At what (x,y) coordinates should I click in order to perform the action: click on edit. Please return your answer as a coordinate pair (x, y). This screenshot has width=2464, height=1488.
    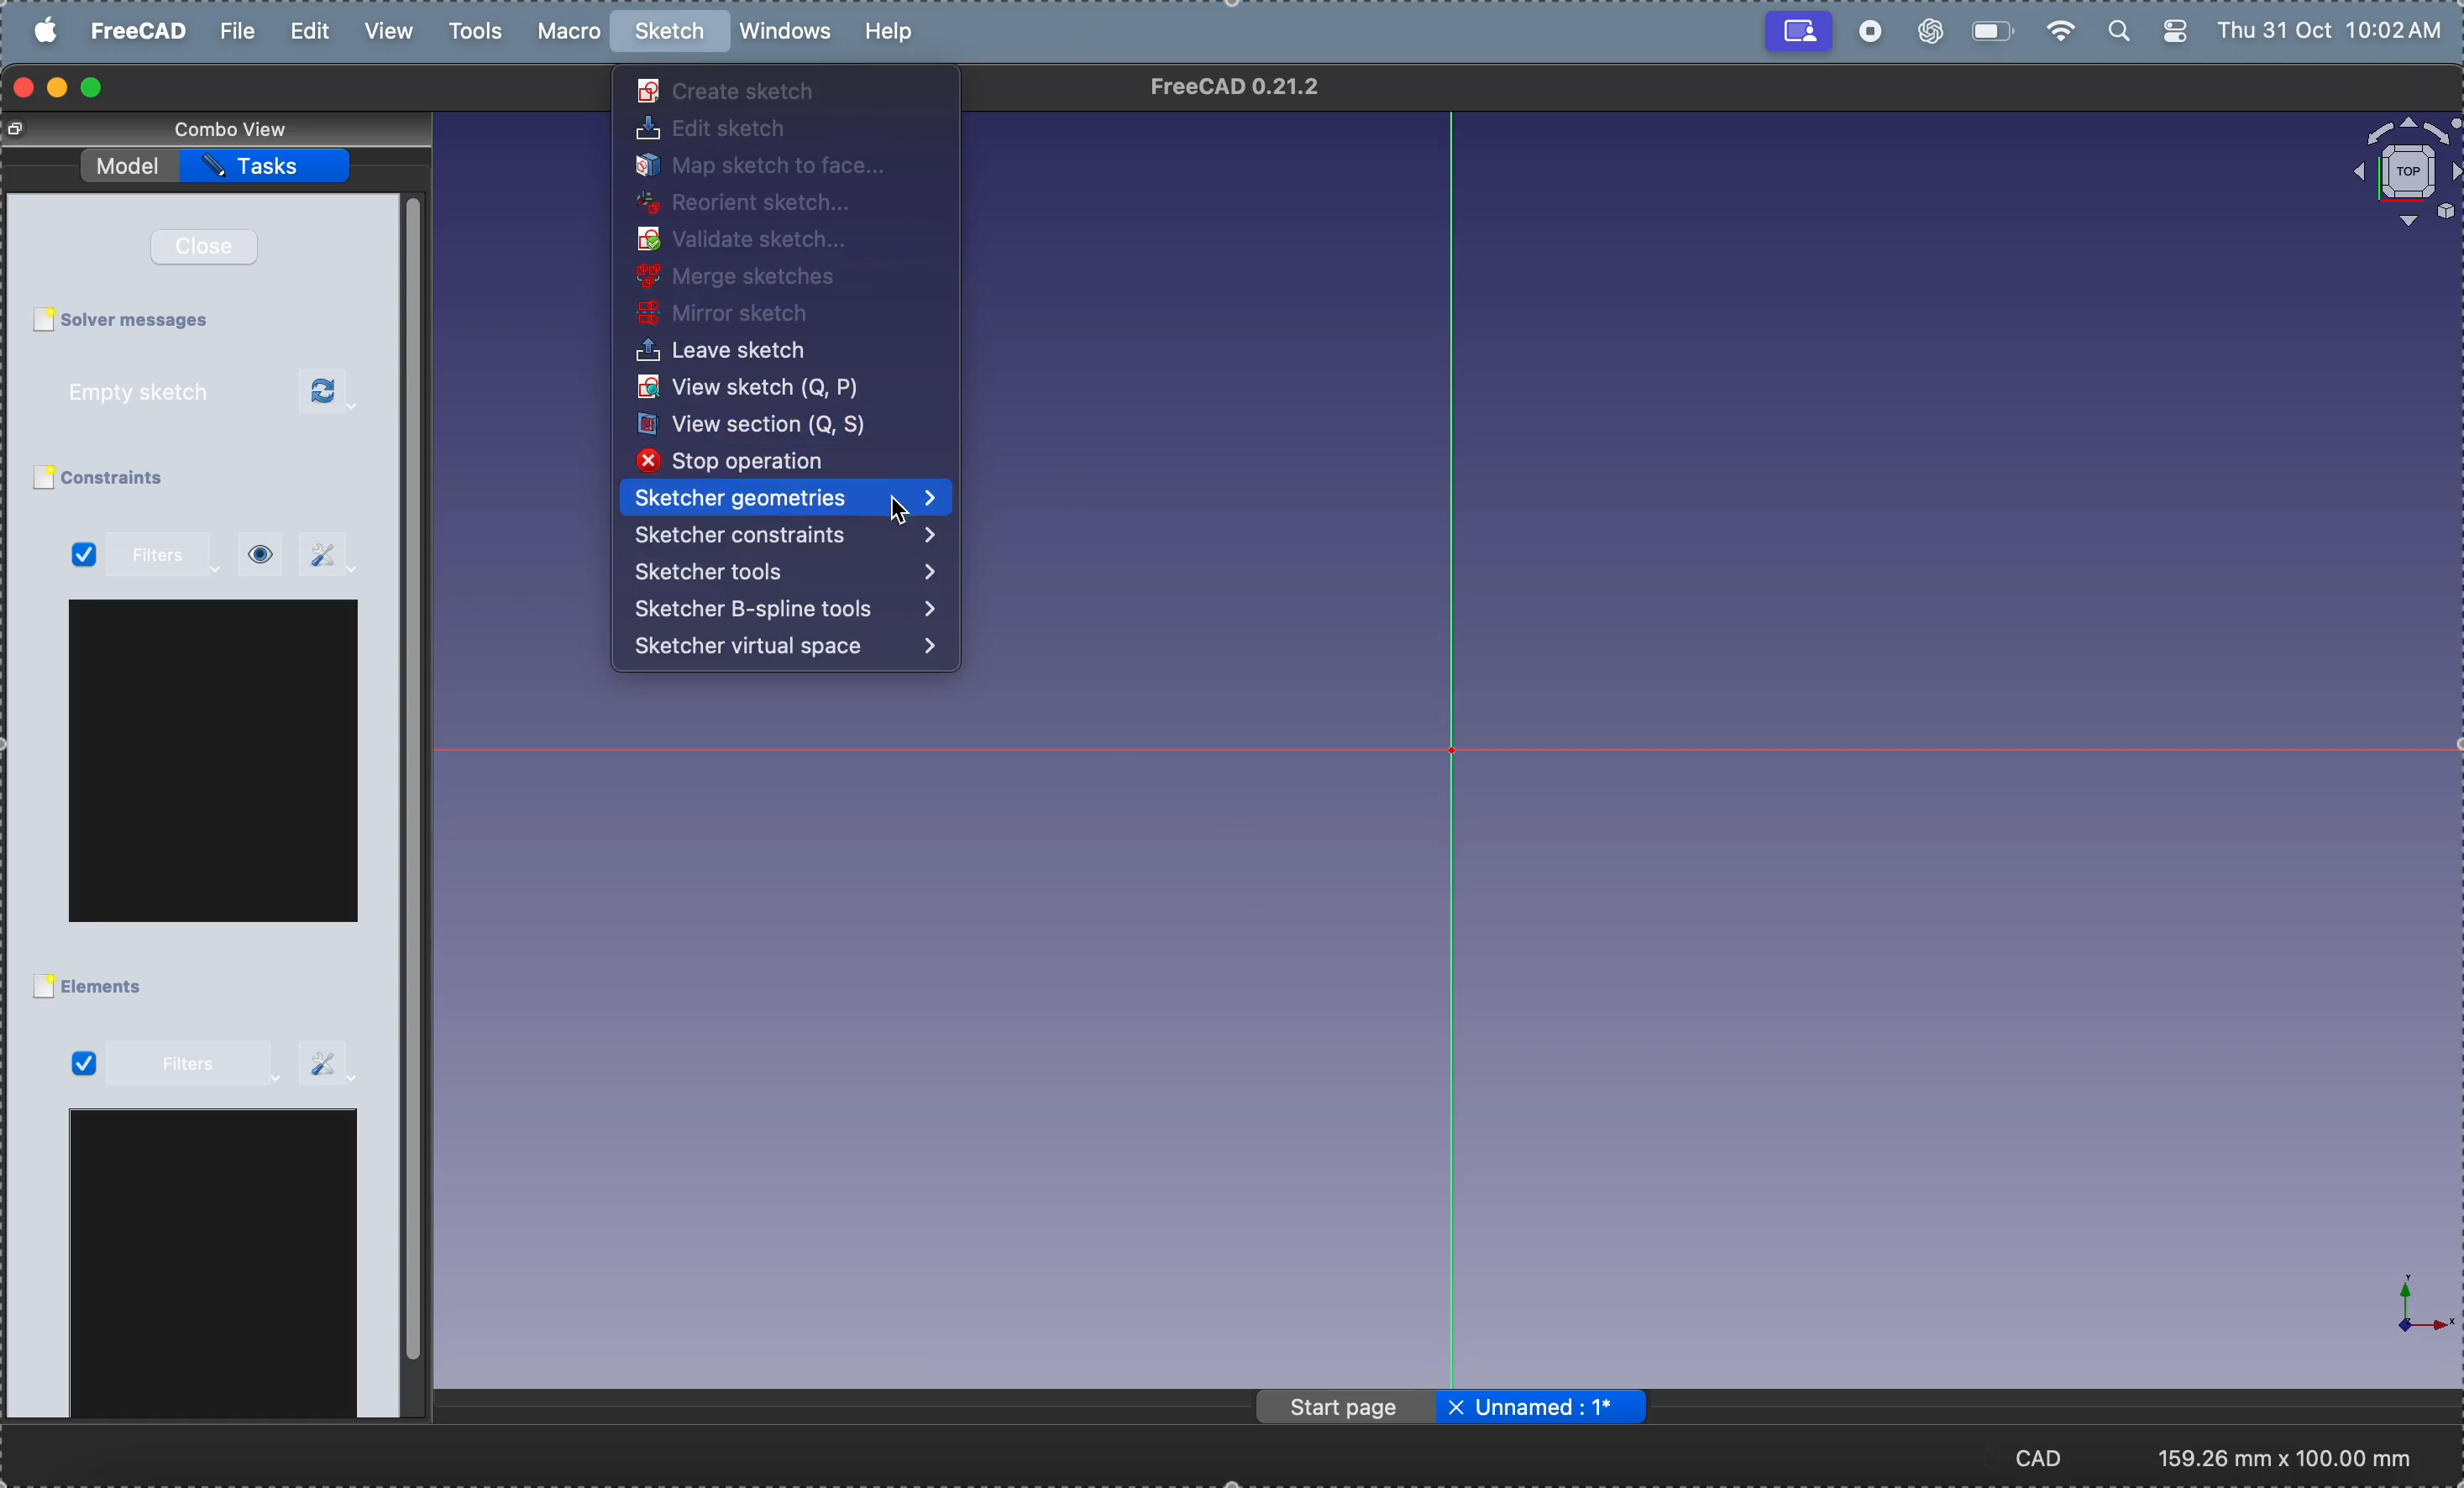
    Looking at the image, I should click on (313, 32).